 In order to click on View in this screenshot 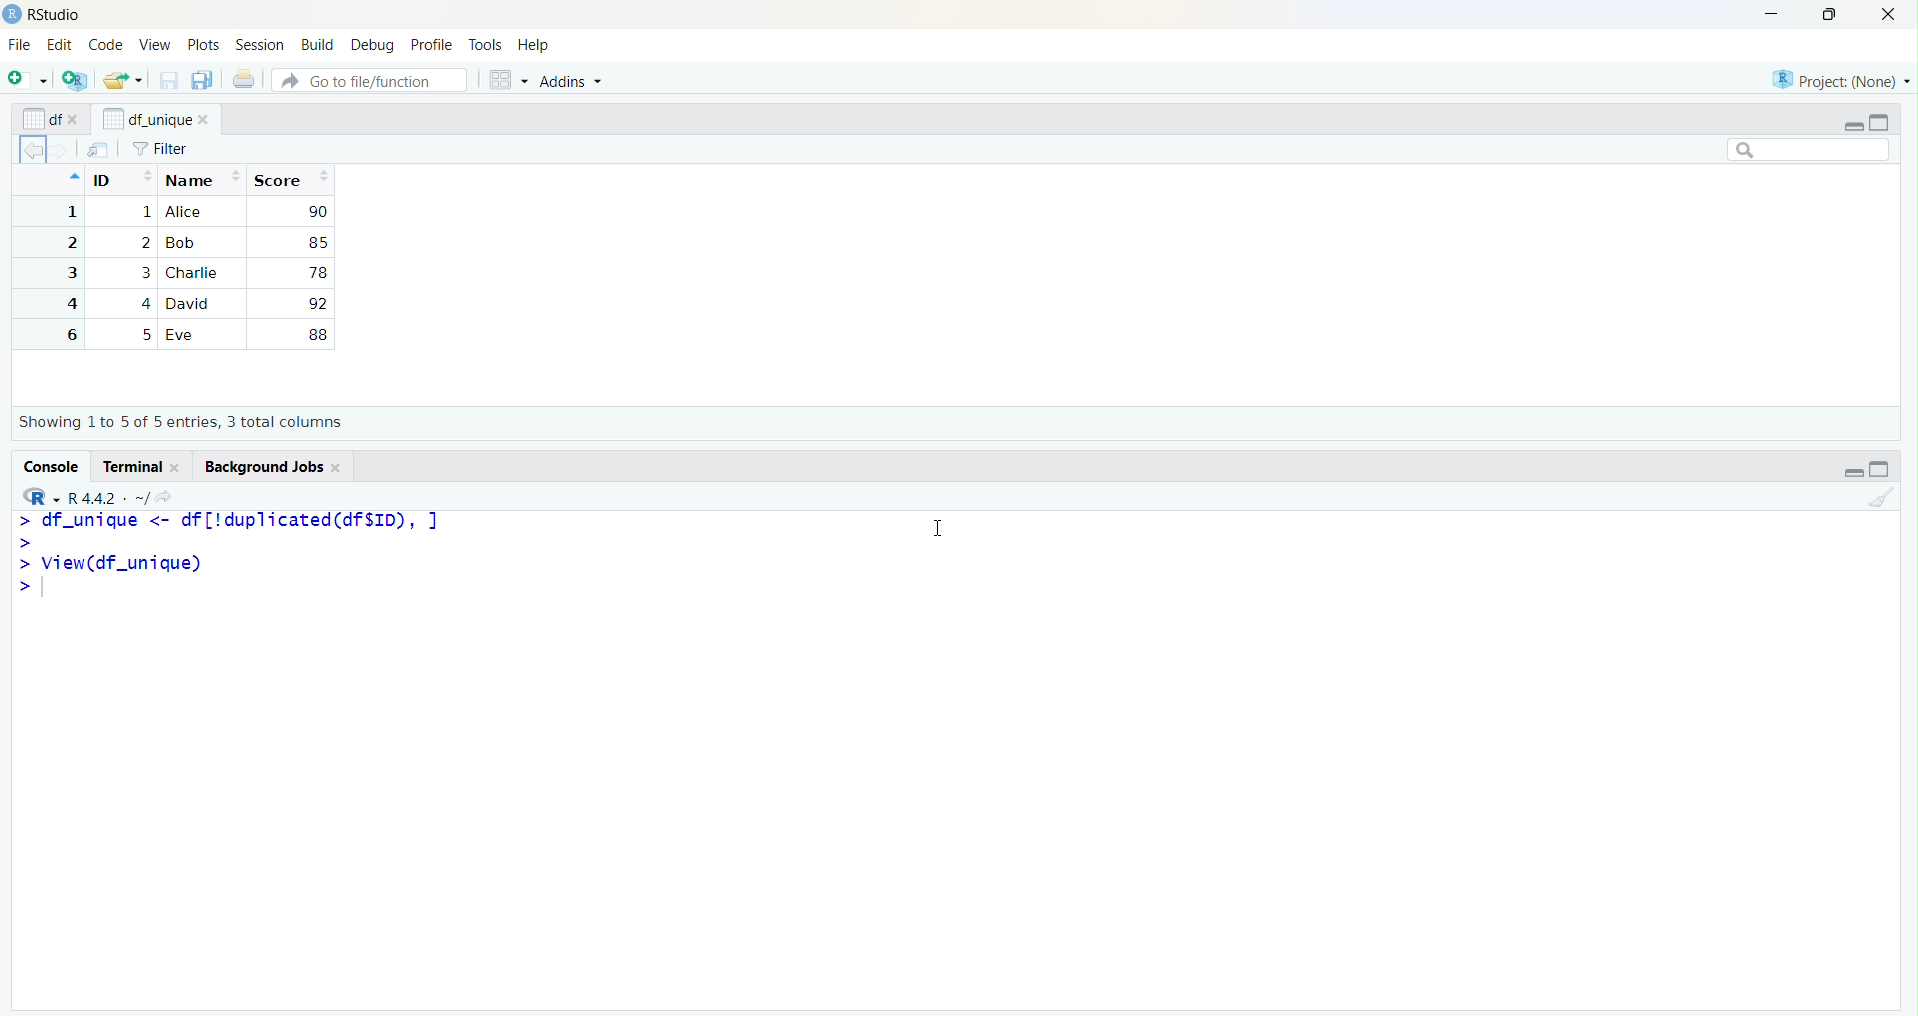, I will do `click(155, 47)`.